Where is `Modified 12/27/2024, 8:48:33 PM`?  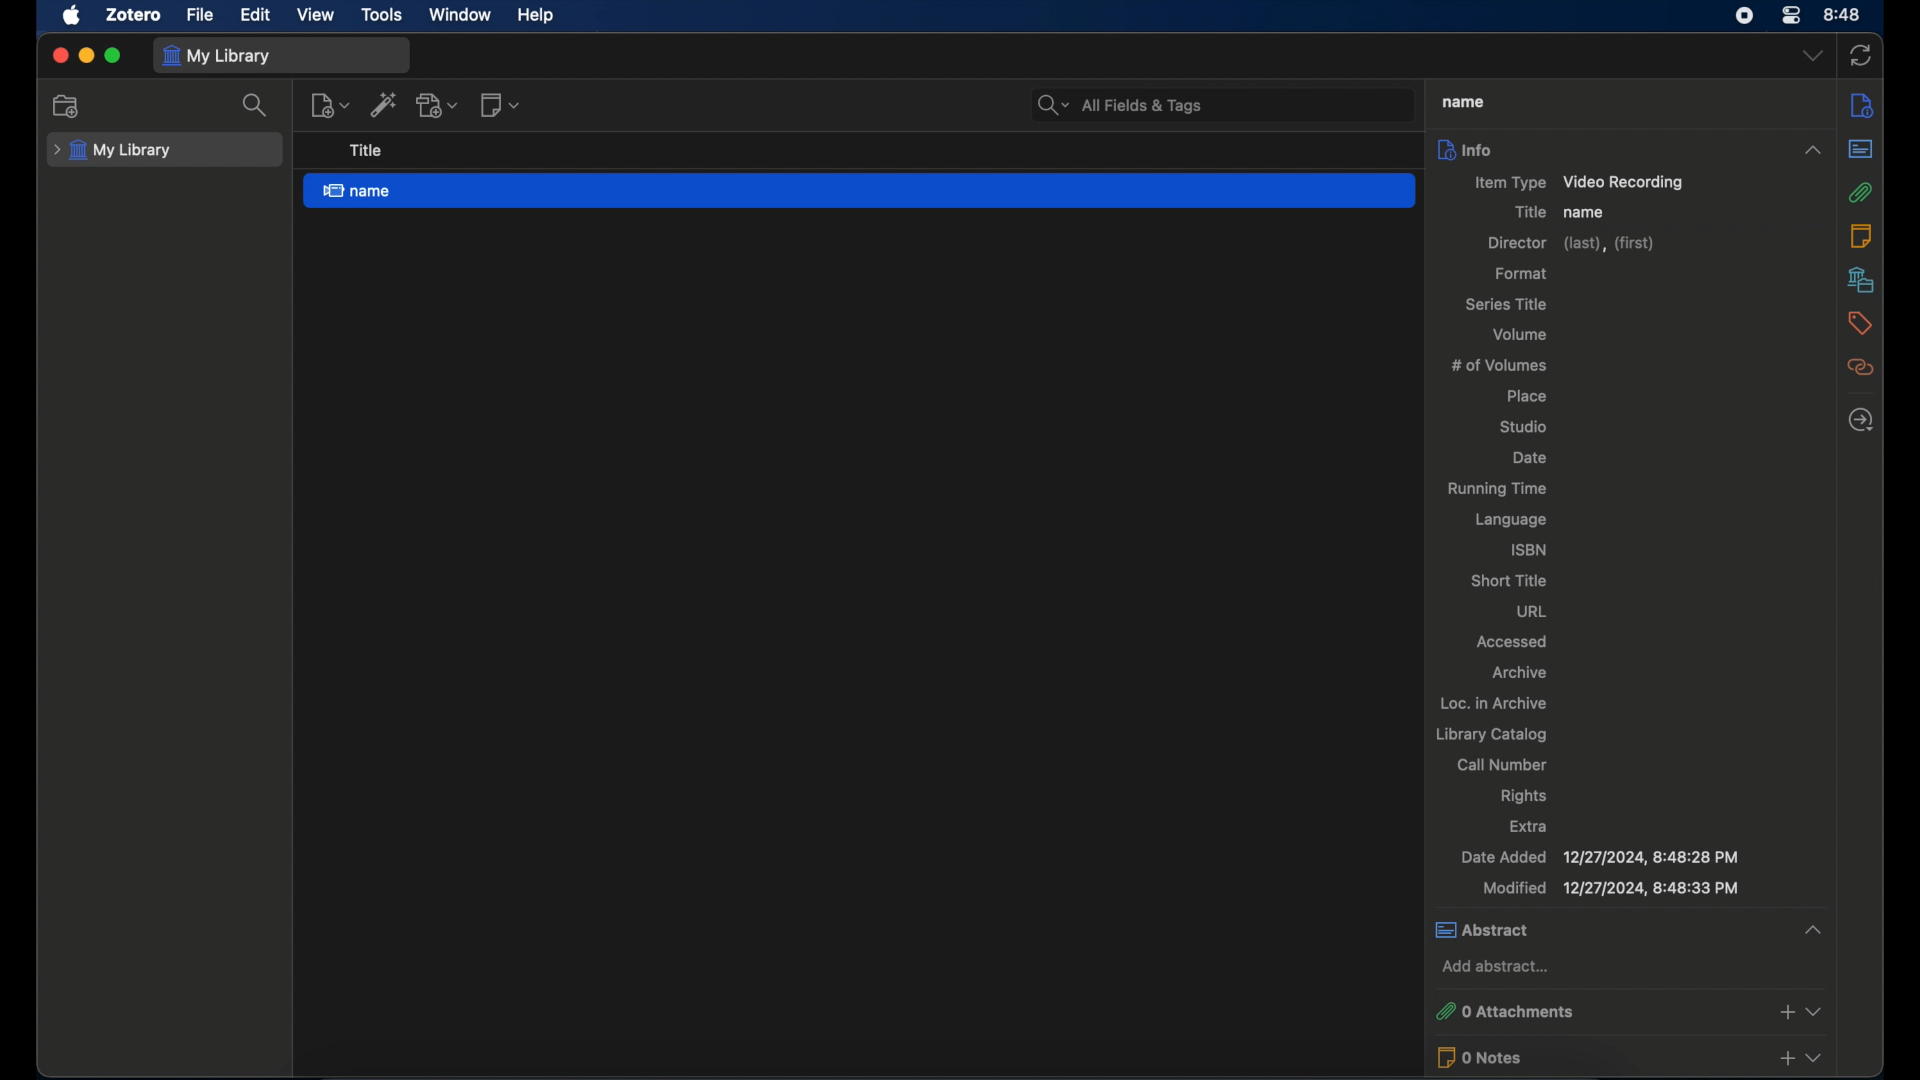 Modified 12/27/2024, 8:48:33 PM is located at coordinates (1614, 889).